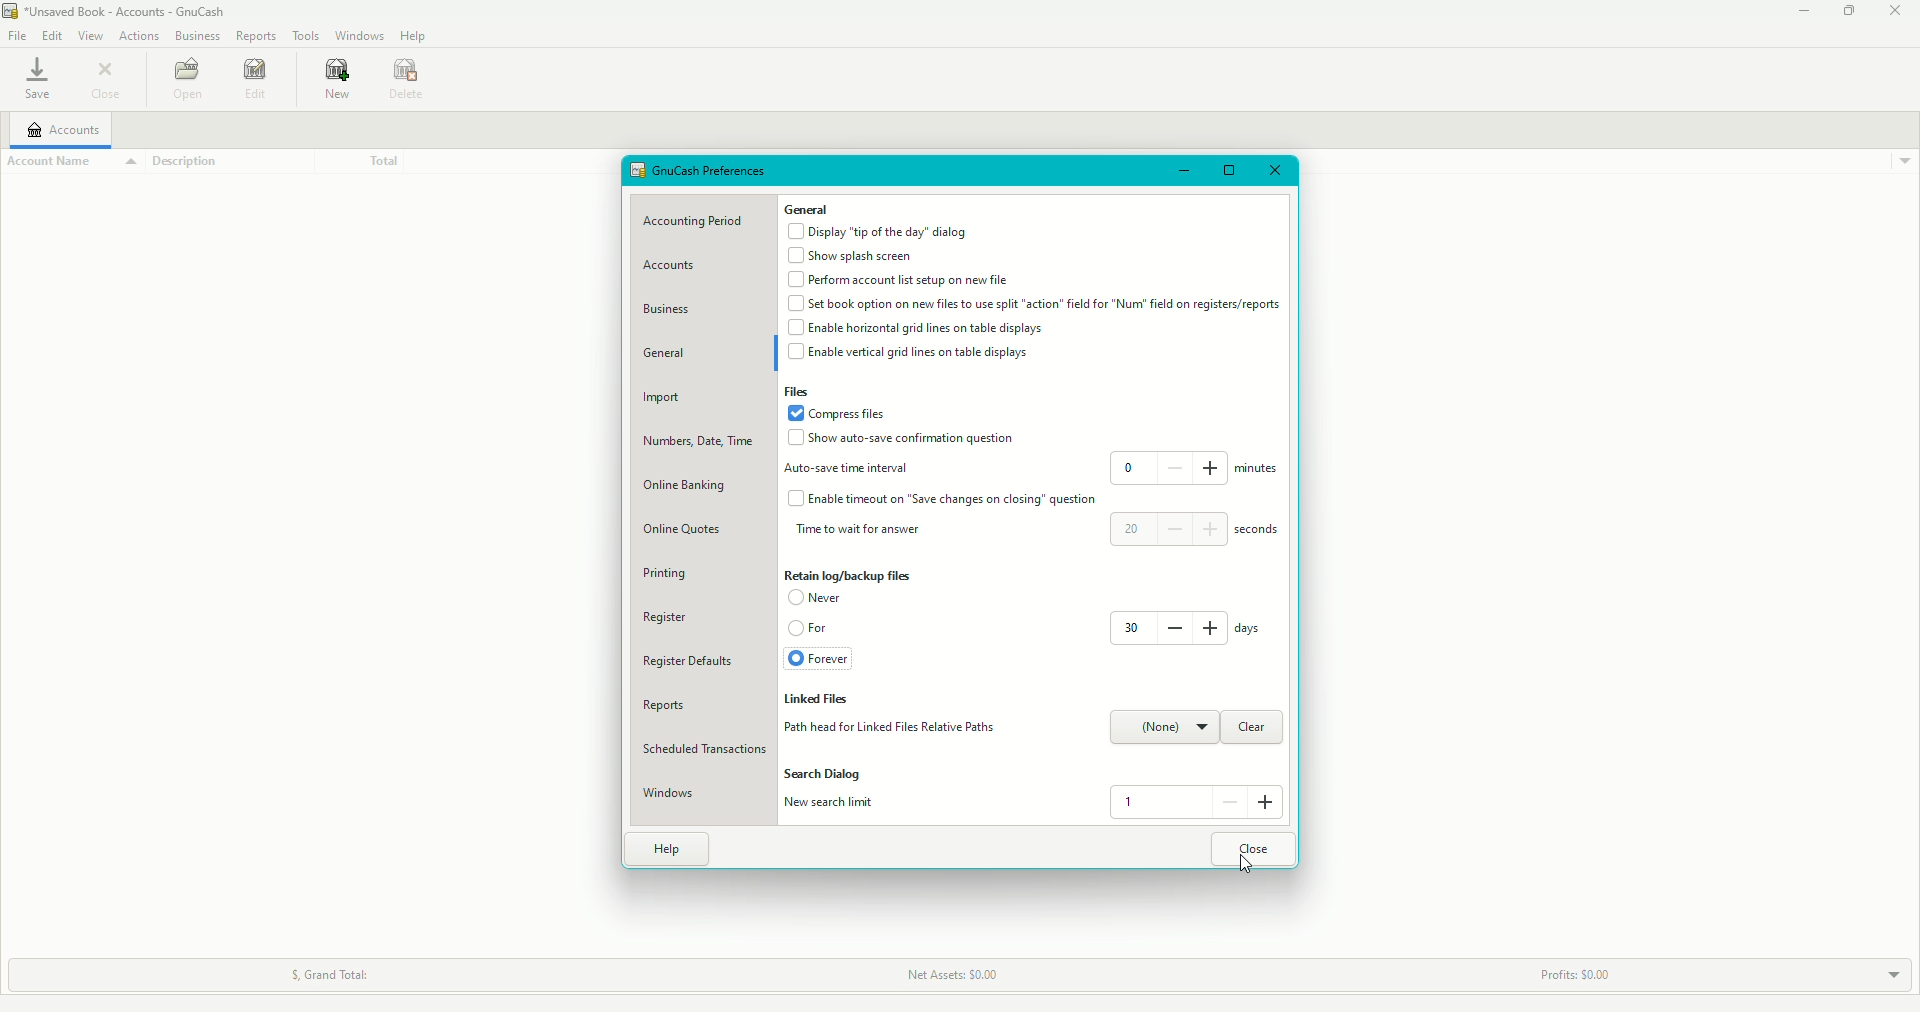  Describe the element at coordinates (899, 281) in the screenshot. I see `Perform account list setup` at that location.